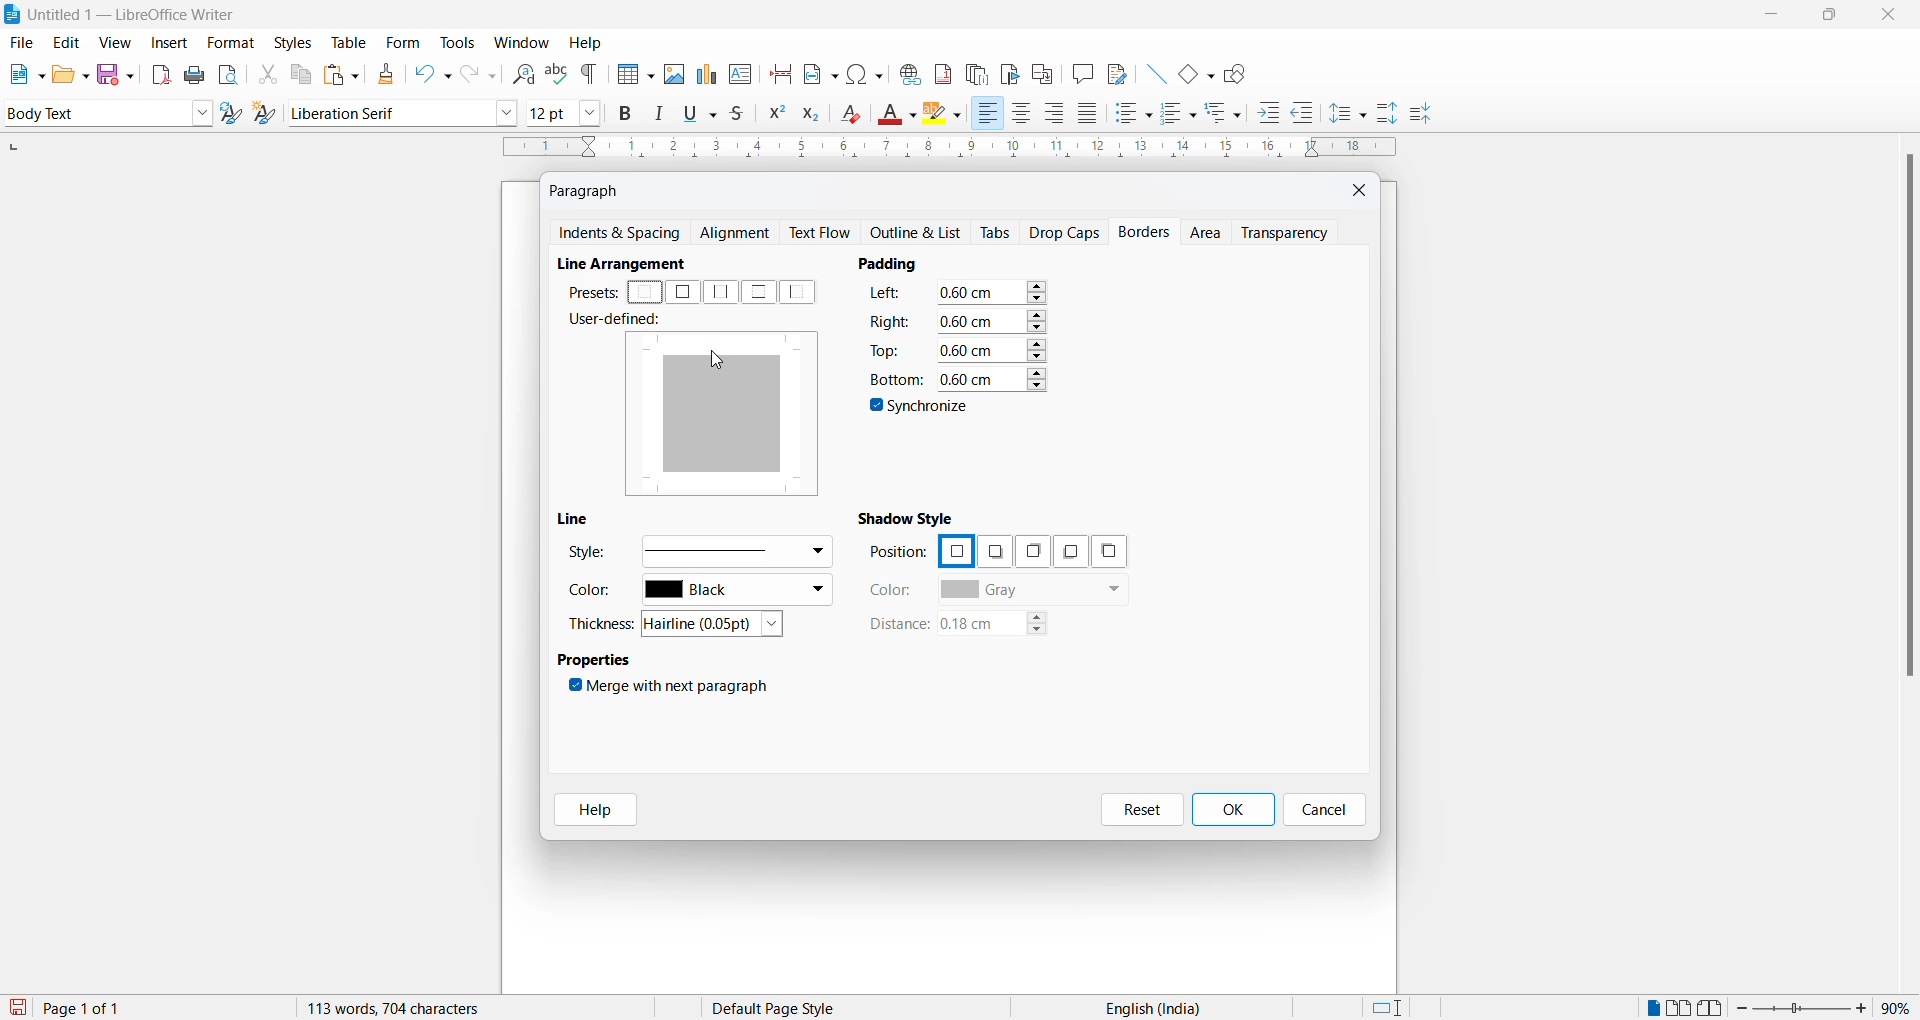 Image resolution: width=1920 pixels, height=1020 pixels. I want to click on font name options, so click(507, 112).